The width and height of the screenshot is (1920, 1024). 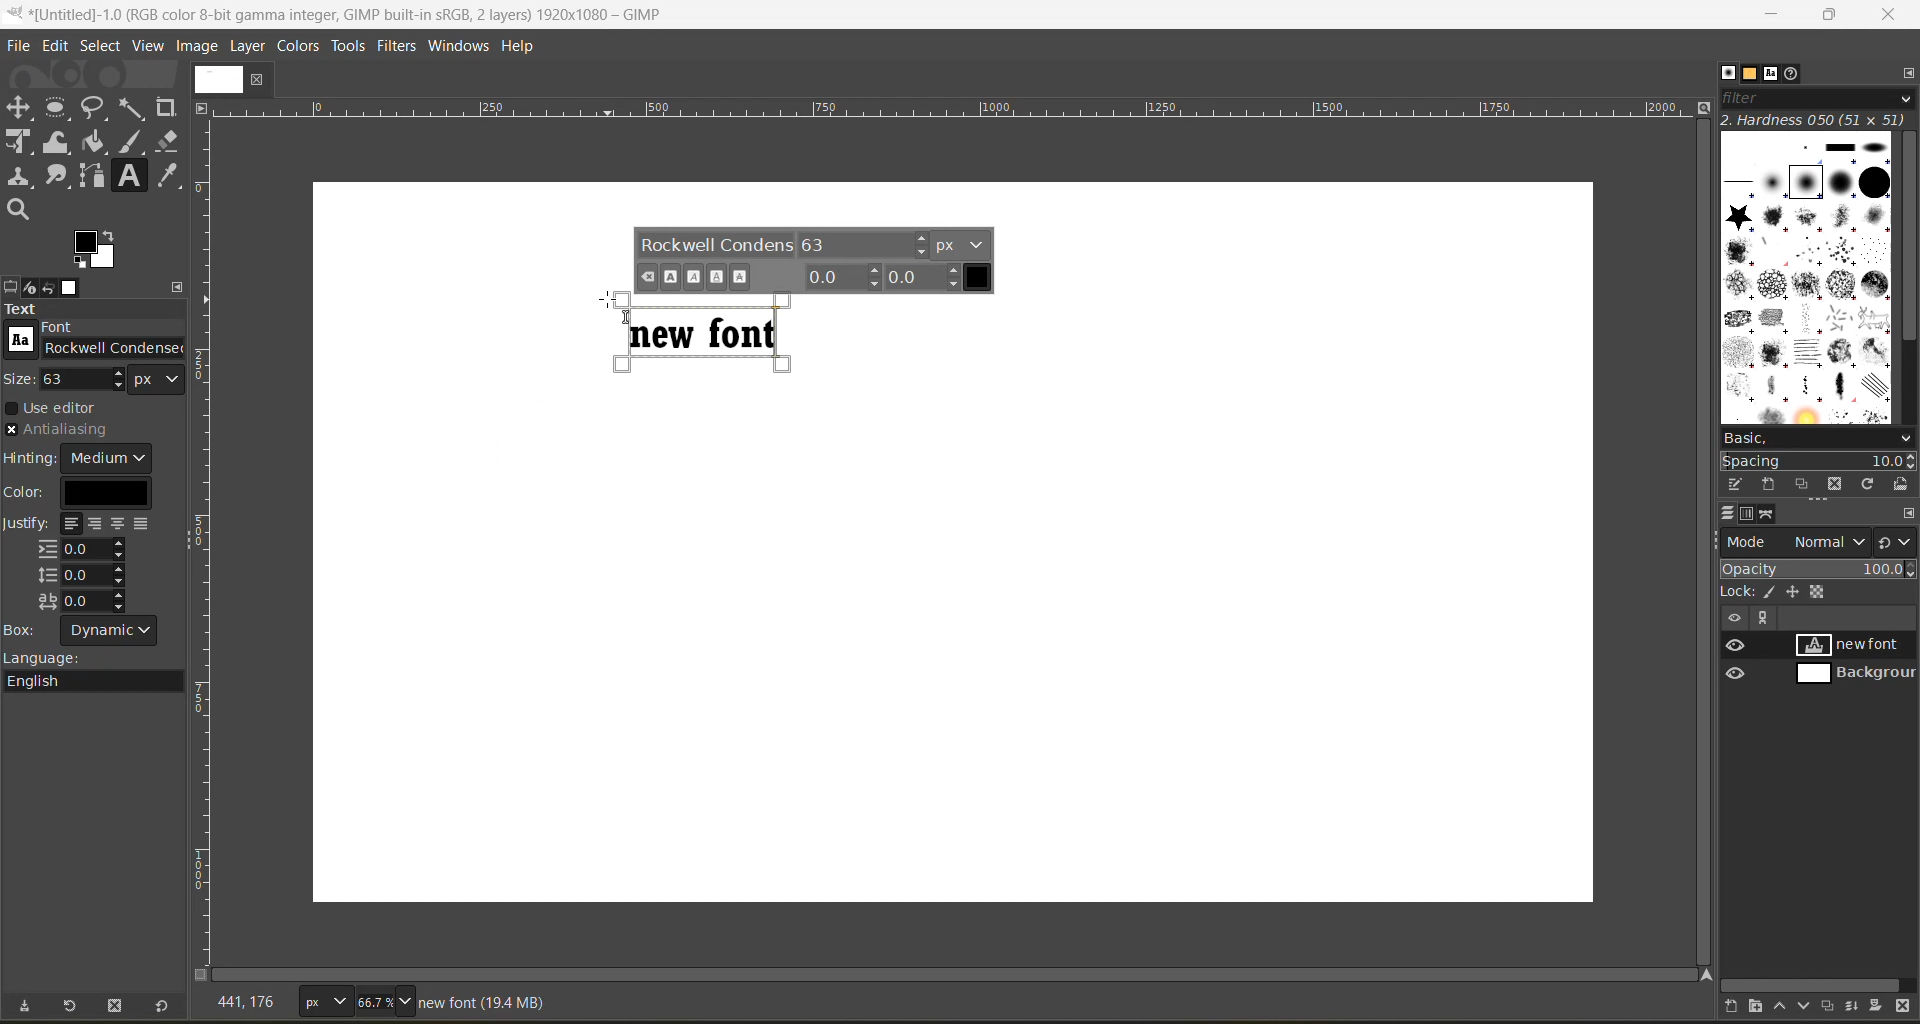 I want to click on paths, so click(x=1767, y=513).